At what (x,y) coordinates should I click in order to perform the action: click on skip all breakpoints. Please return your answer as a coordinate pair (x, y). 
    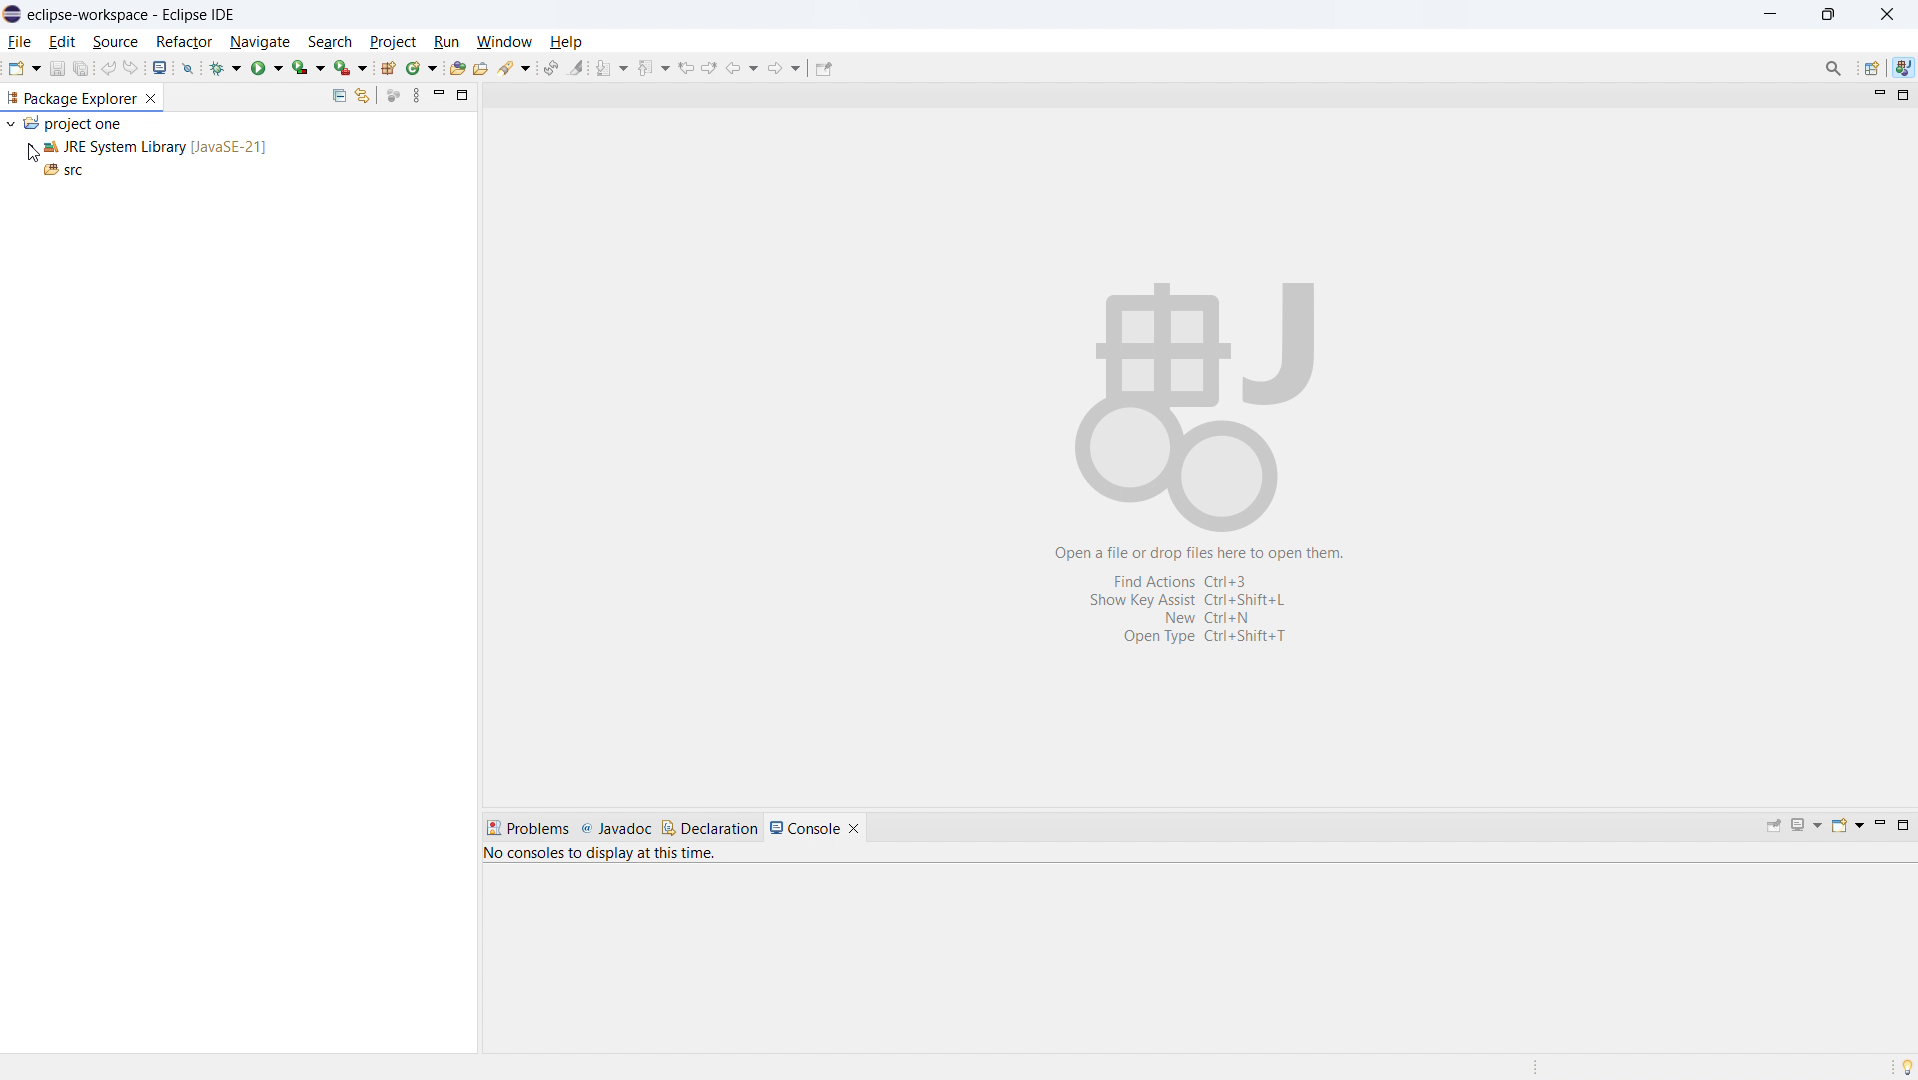
    Looking at the image, I should click on (189, 67).